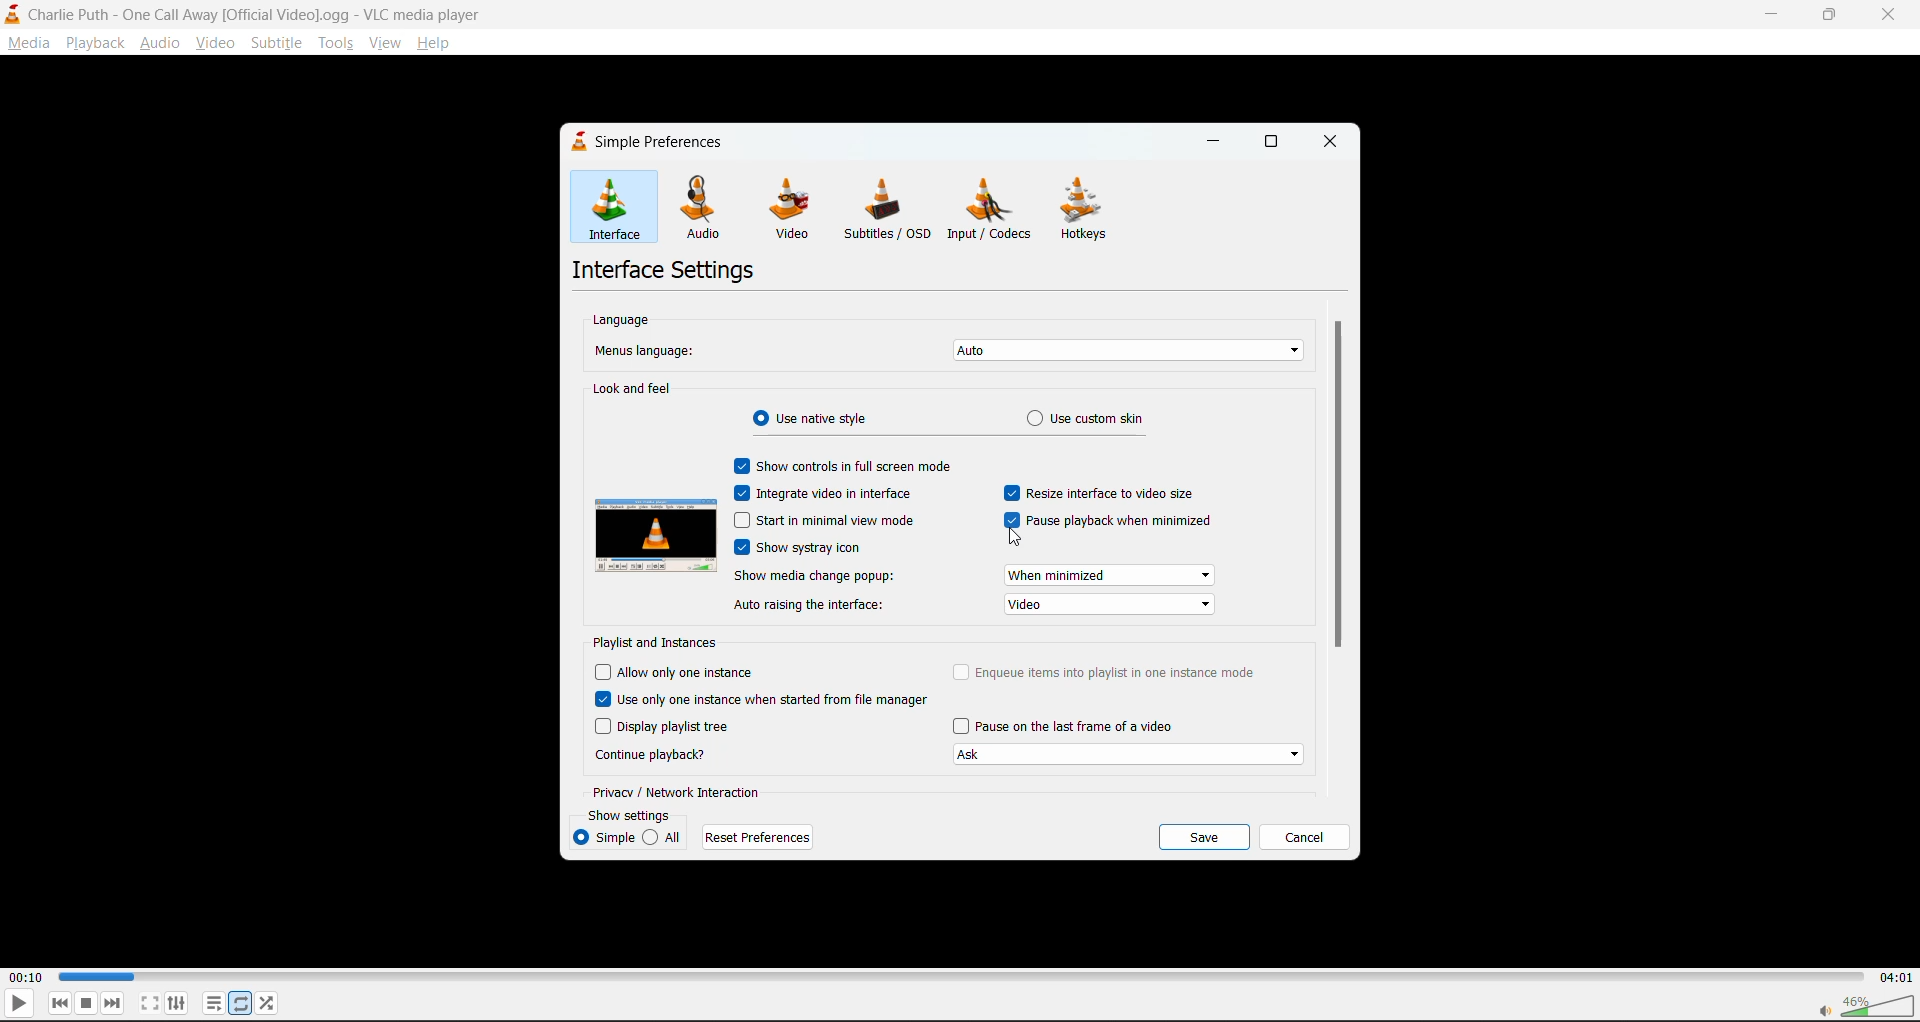 The width and height of the screenshot is (1920, 1022). I want to click on Ask, so click(1131, 755).